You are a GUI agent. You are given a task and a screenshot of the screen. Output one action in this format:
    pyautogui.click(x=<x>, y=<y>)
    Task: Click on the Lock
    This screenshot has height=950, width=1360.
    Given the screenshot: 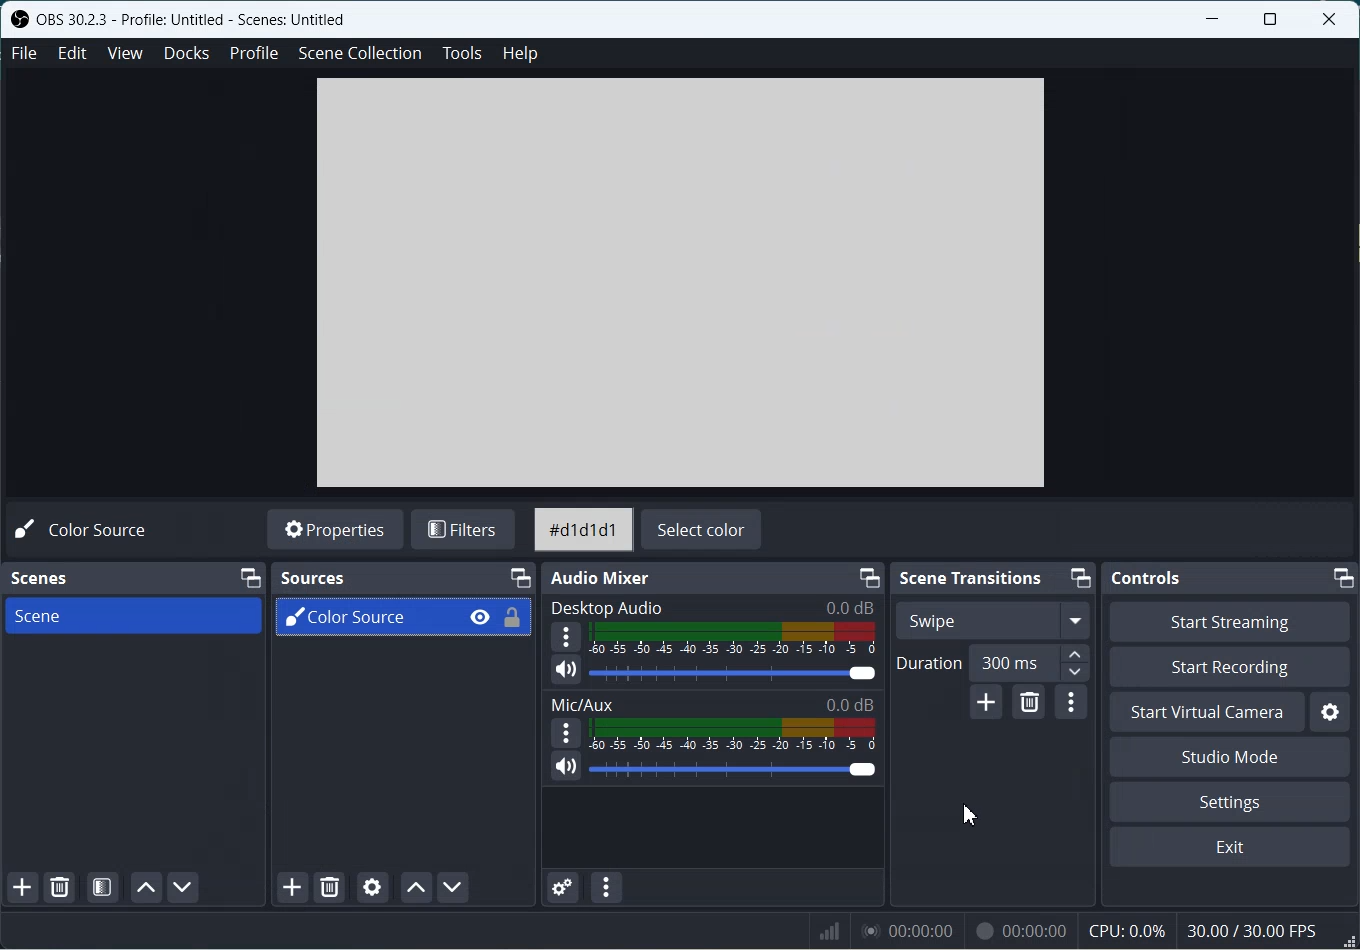 What is the action you would take?
    pyautogui.click(x=513, y=618)
    